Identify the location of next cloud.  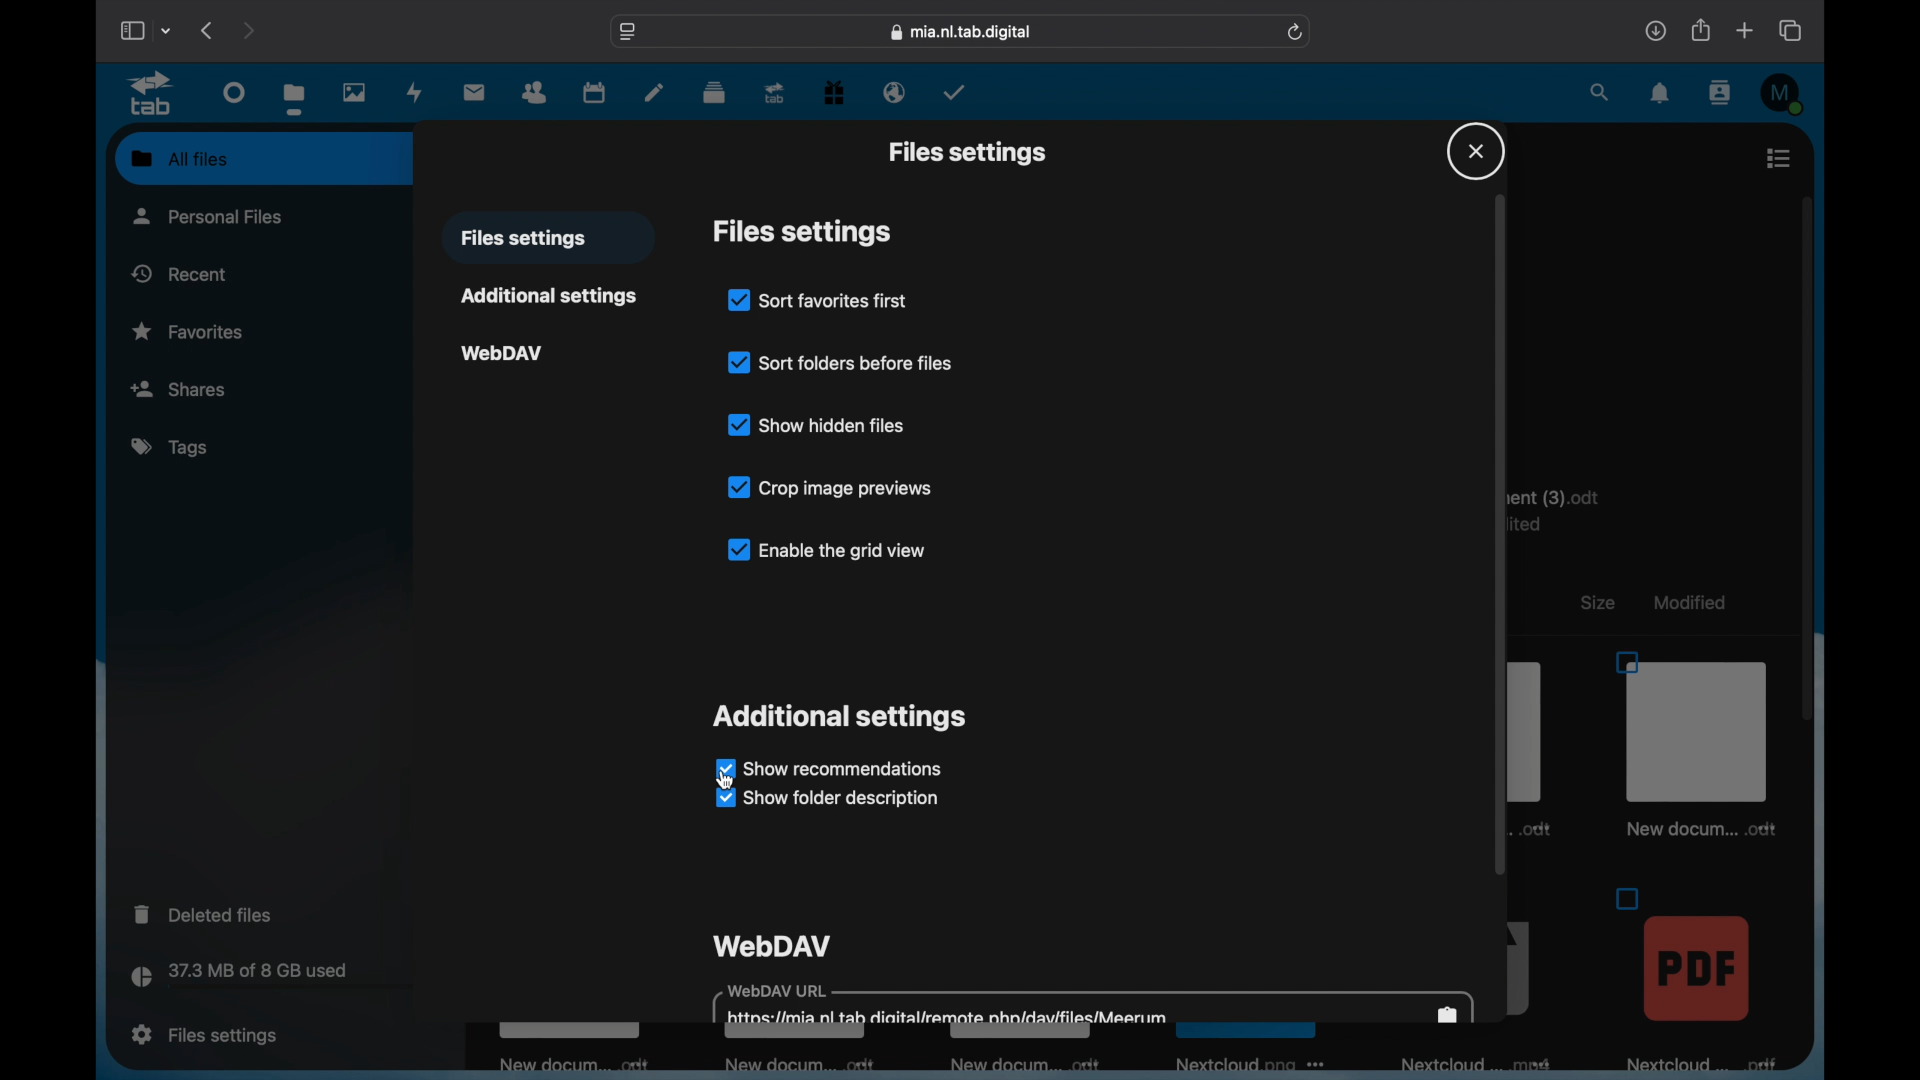
(1465, 1065).